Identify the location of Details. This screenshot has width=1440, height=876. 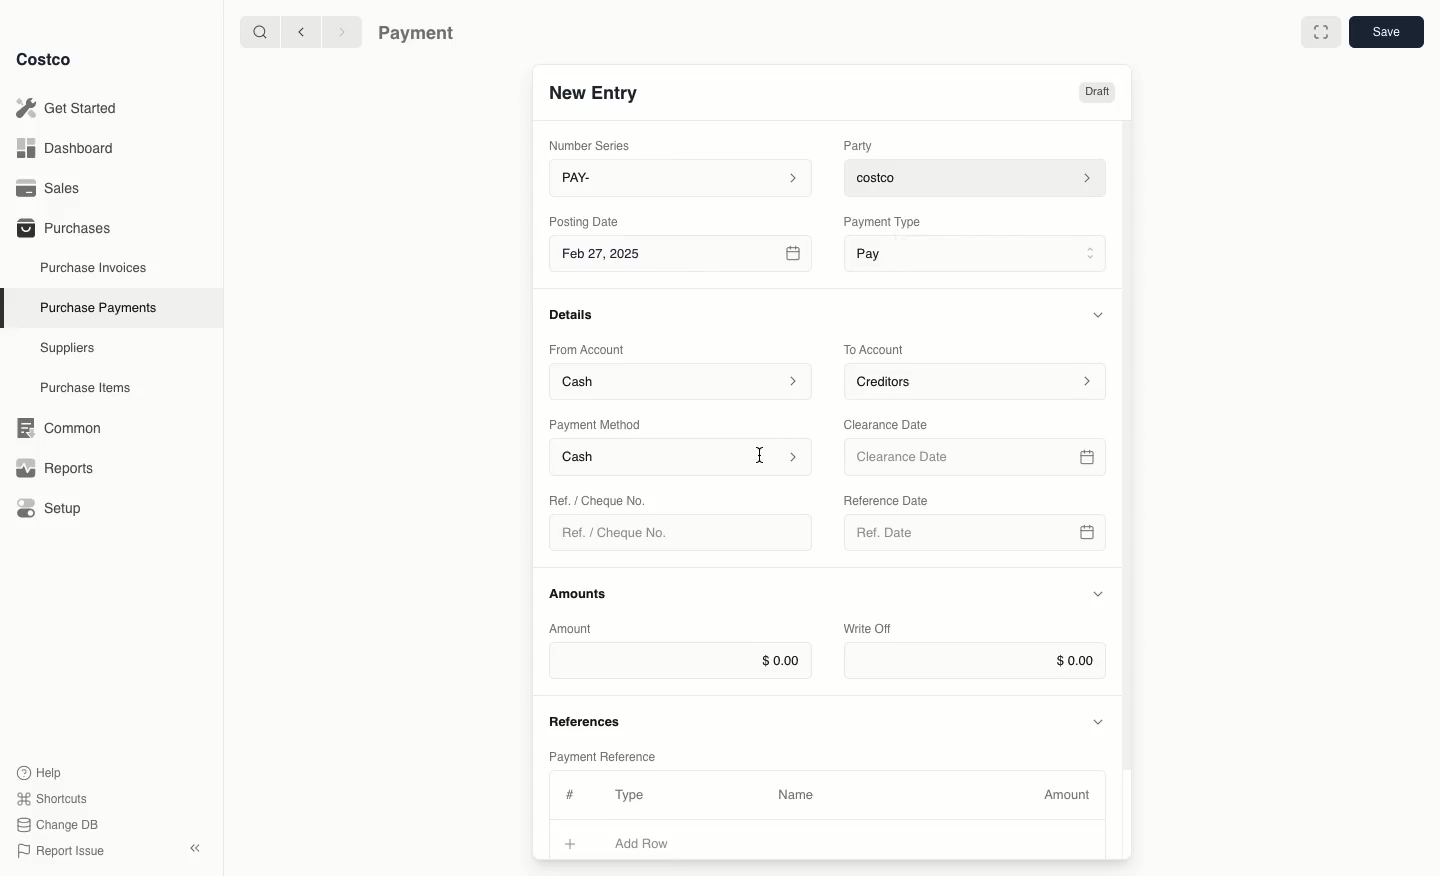
(577, 314).